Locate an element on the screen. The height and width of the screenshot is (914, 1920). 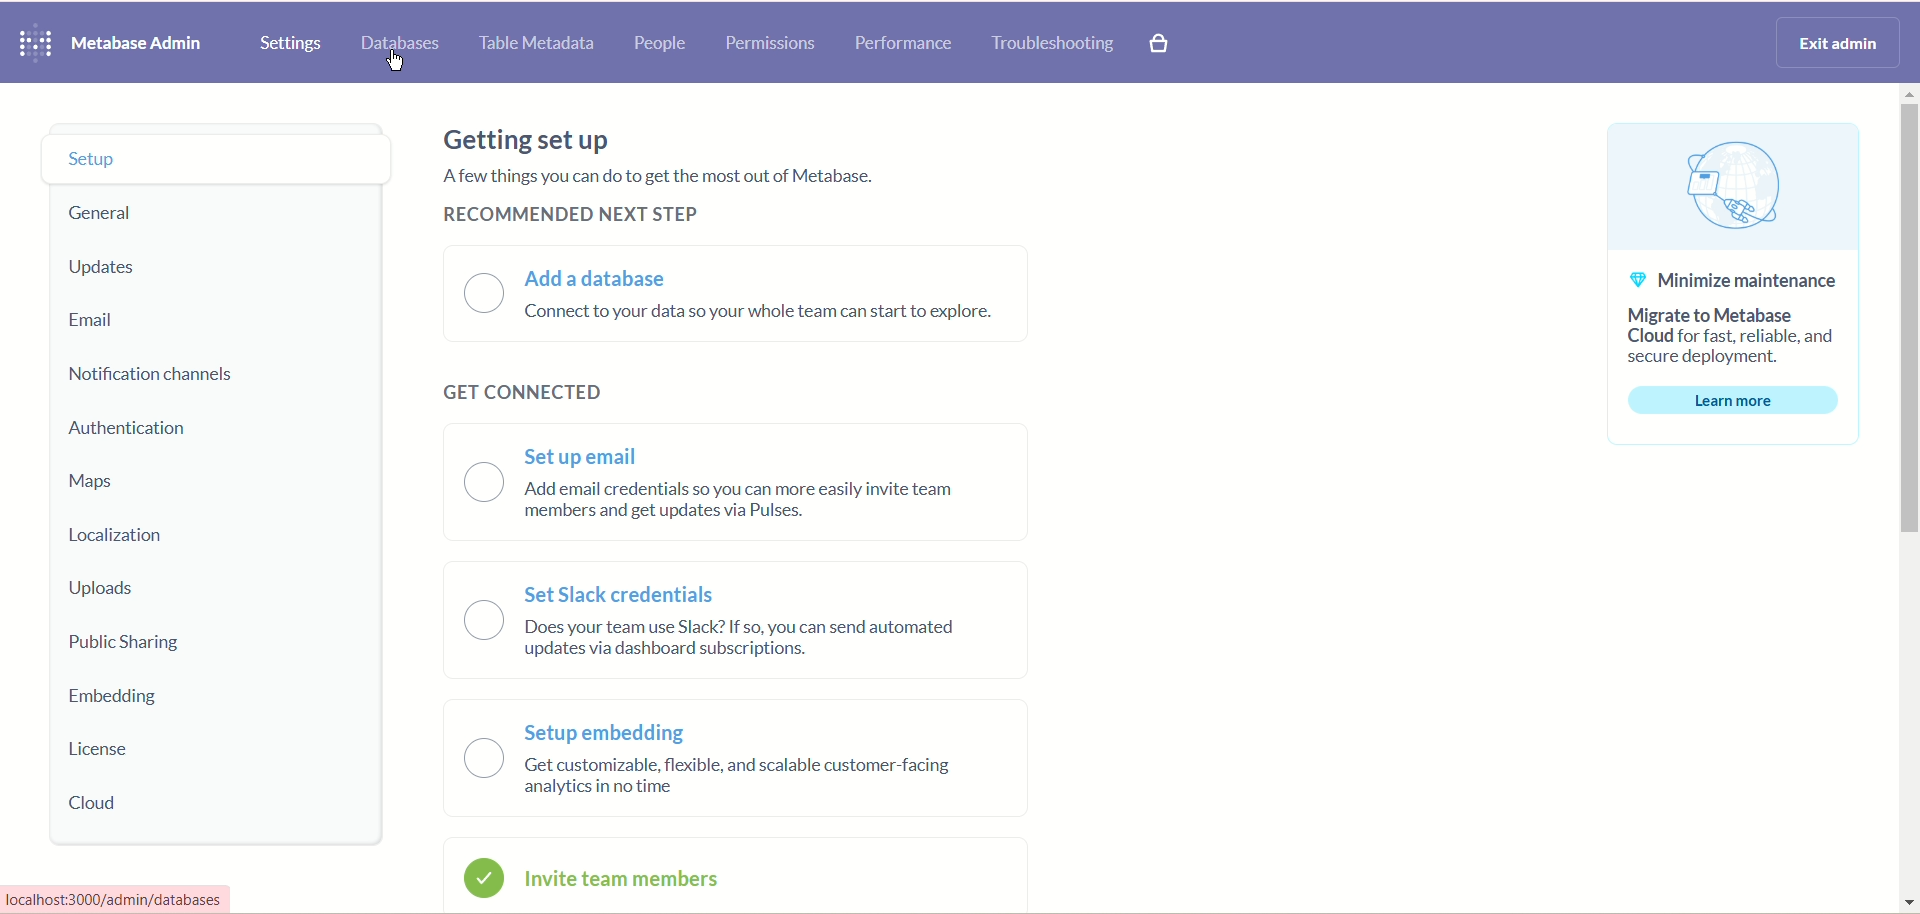
permissions is located at coordinates (770, 41).